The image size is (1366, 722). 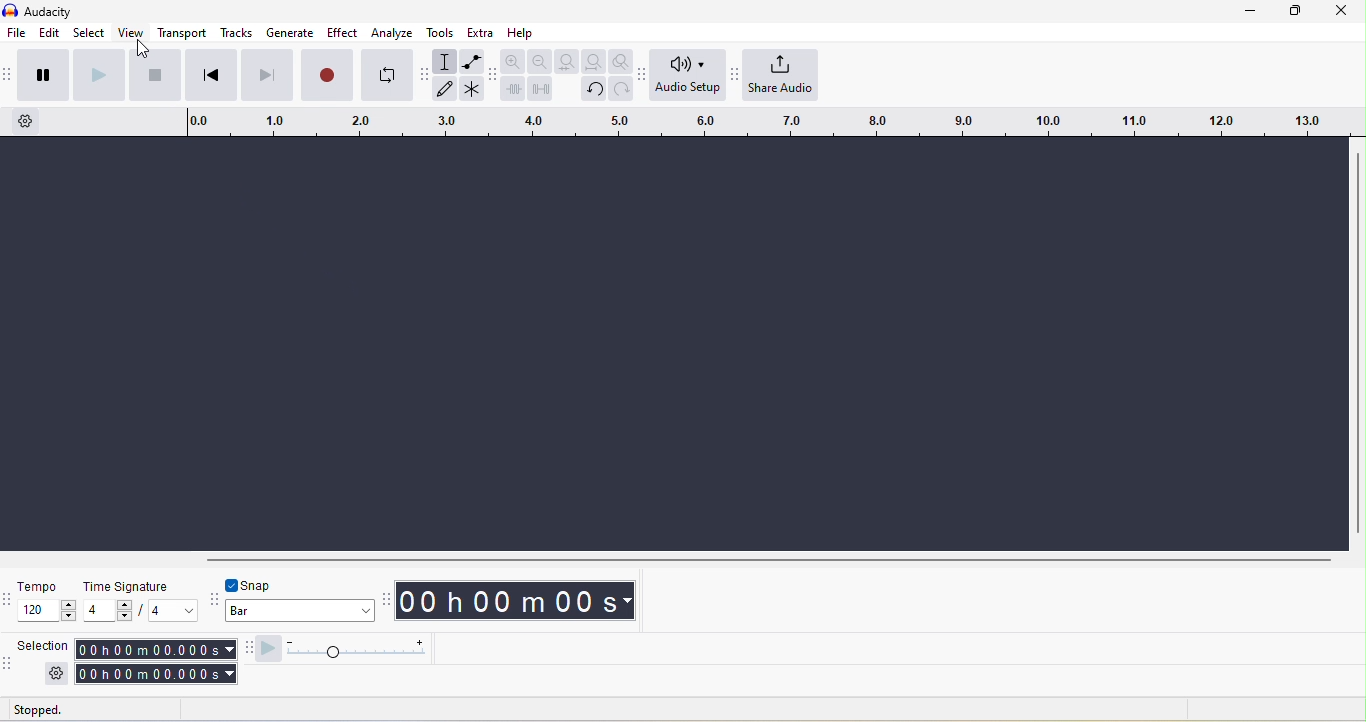 What do you see at coordinates (540, 61) in the screenshot?
I see `zoom out` at bounding box center [540, 61].